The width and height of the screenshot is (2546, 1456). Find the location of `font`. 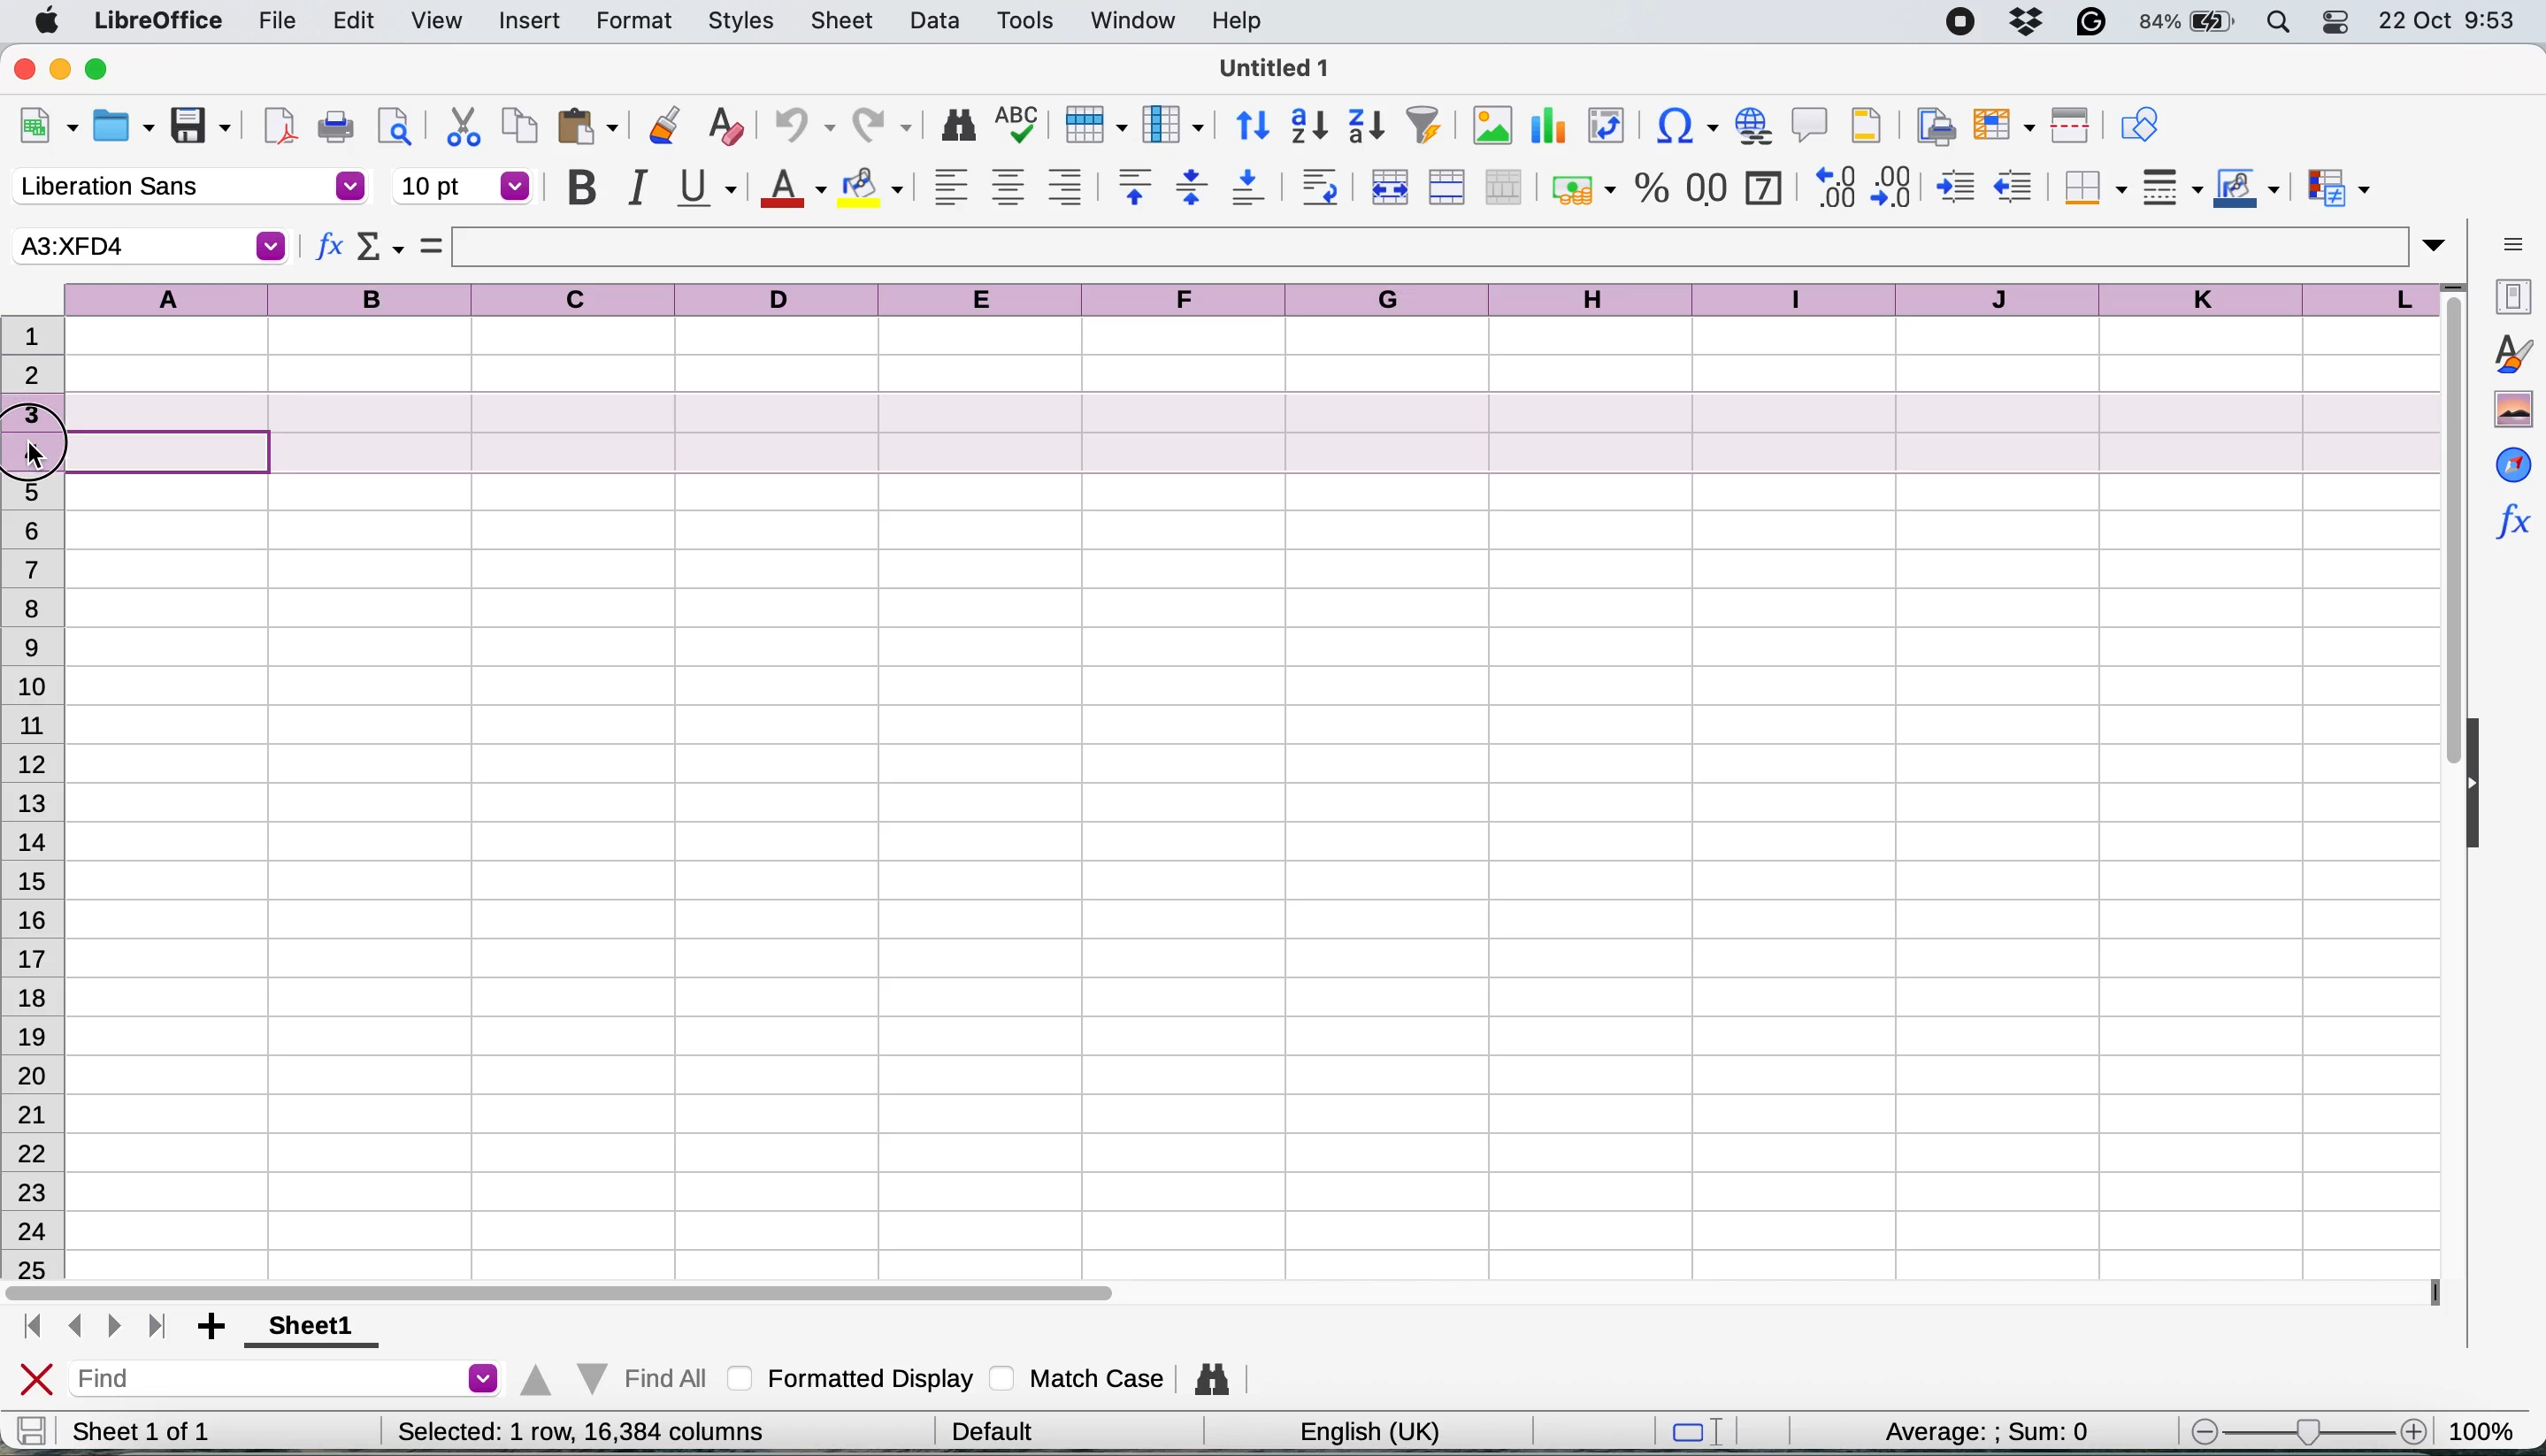

font is located at coordinates (188, 188).